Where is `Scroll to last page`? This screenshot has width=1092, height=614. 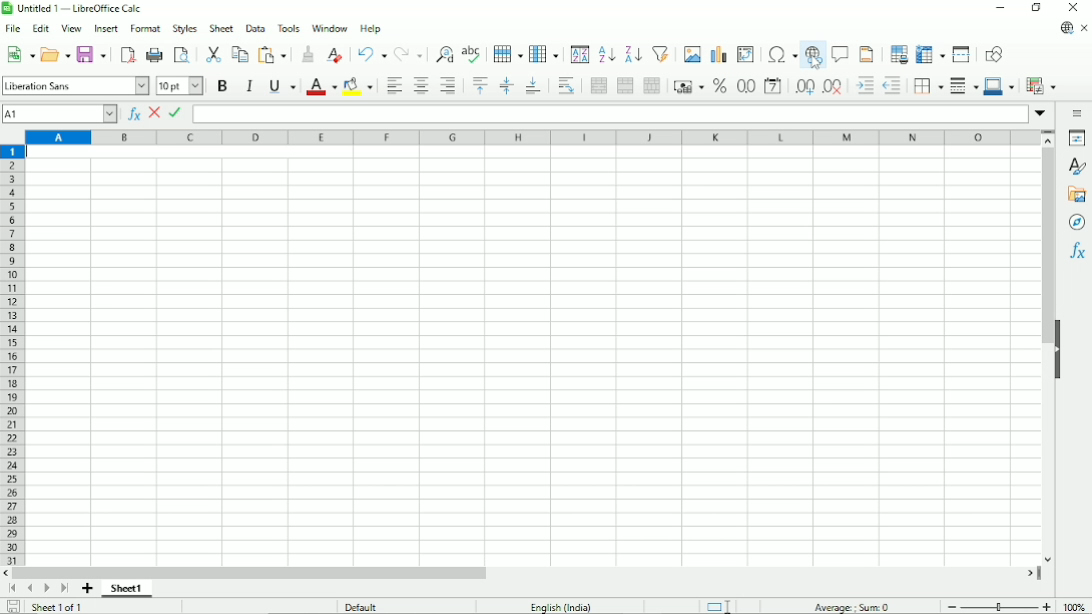
Scroll to last page is located at coordinates (64, 588).